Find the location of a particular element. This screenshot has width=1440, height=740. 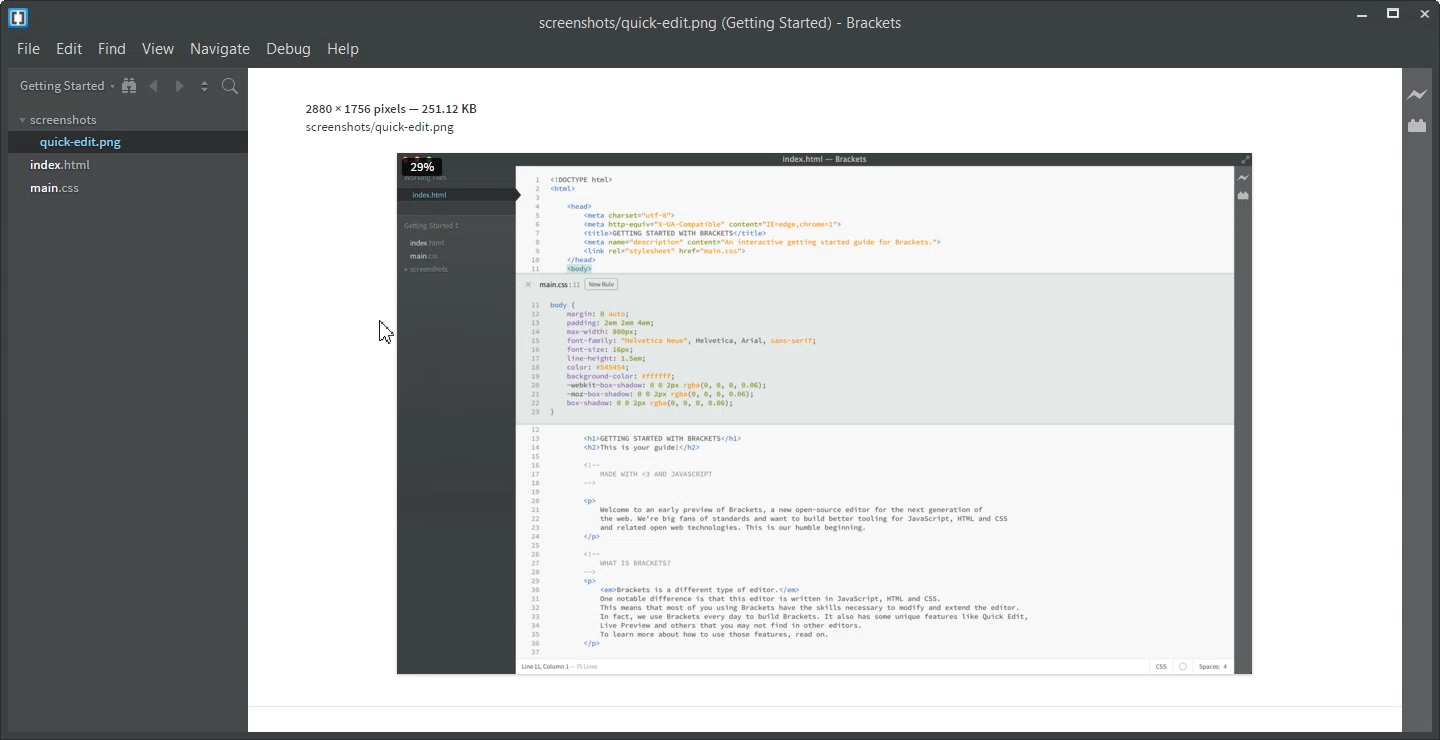

Getting Started is located at coordinates (63, 85).